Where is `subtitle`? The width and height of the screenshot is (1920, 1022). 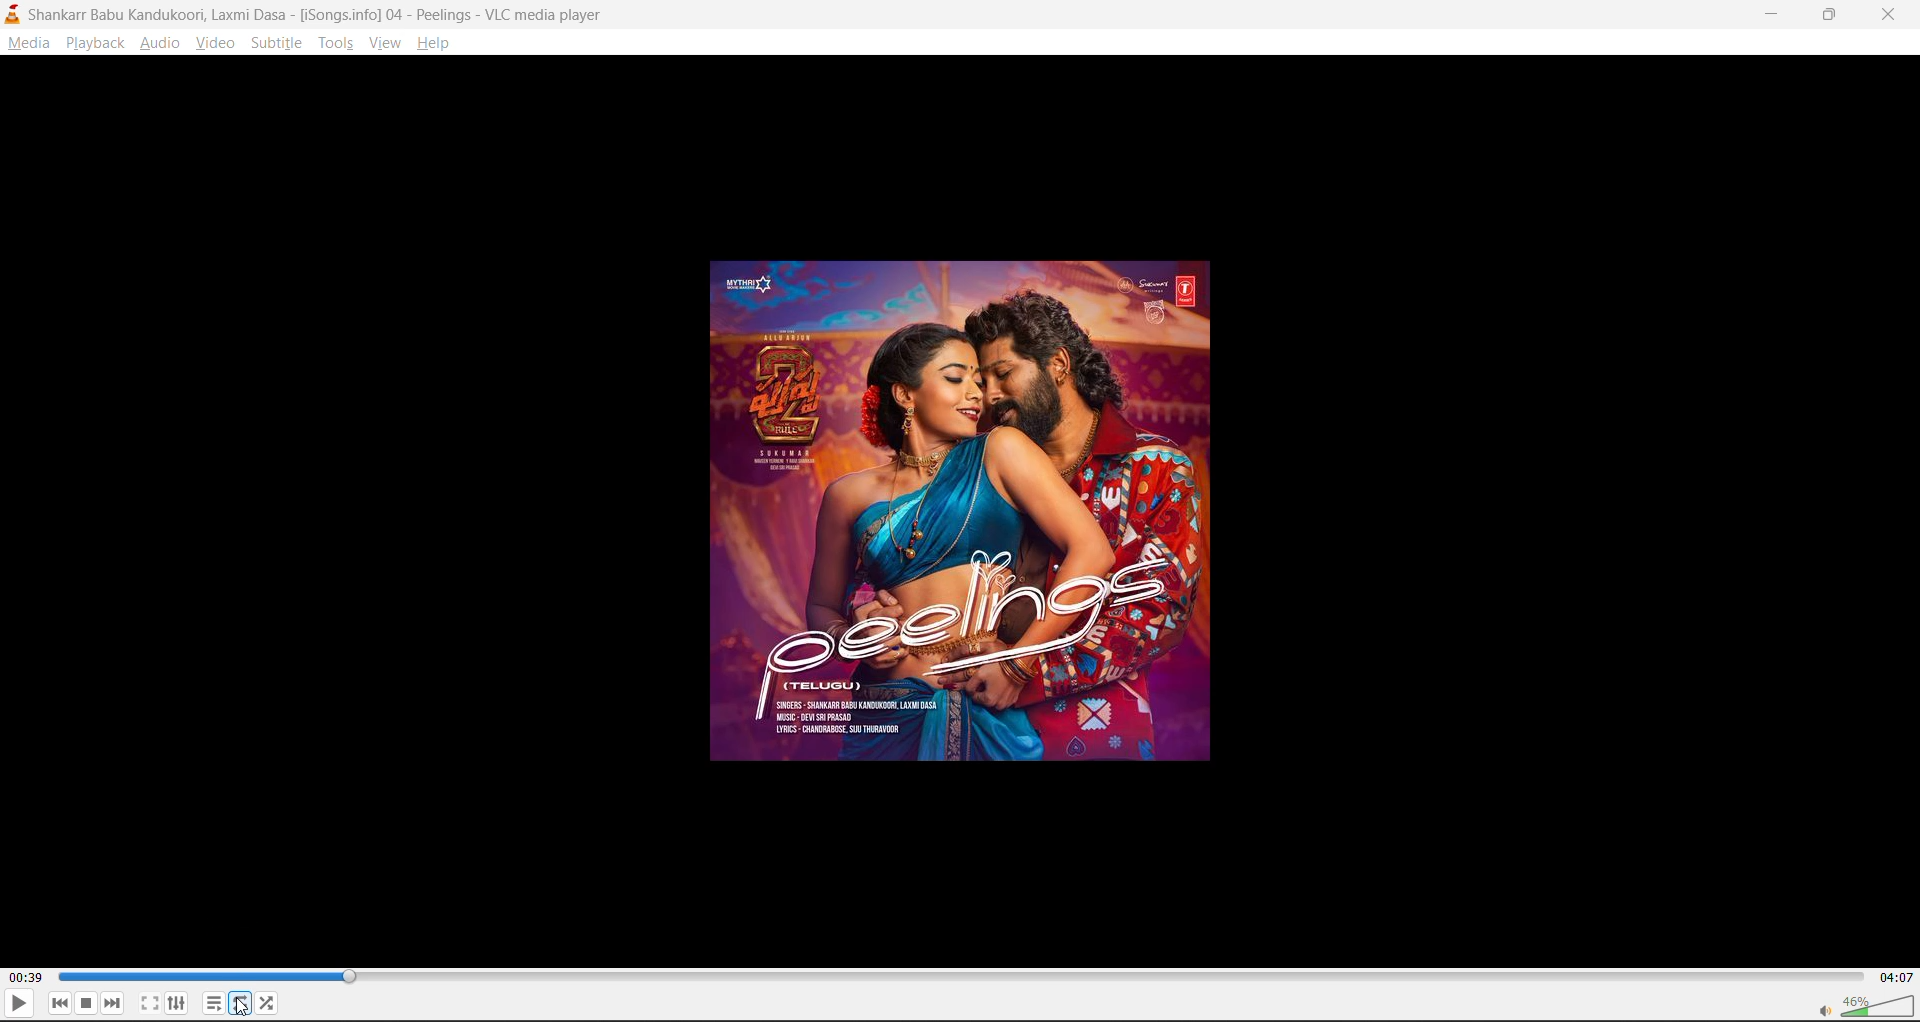 subtitle is located at coordinates (280, 44).